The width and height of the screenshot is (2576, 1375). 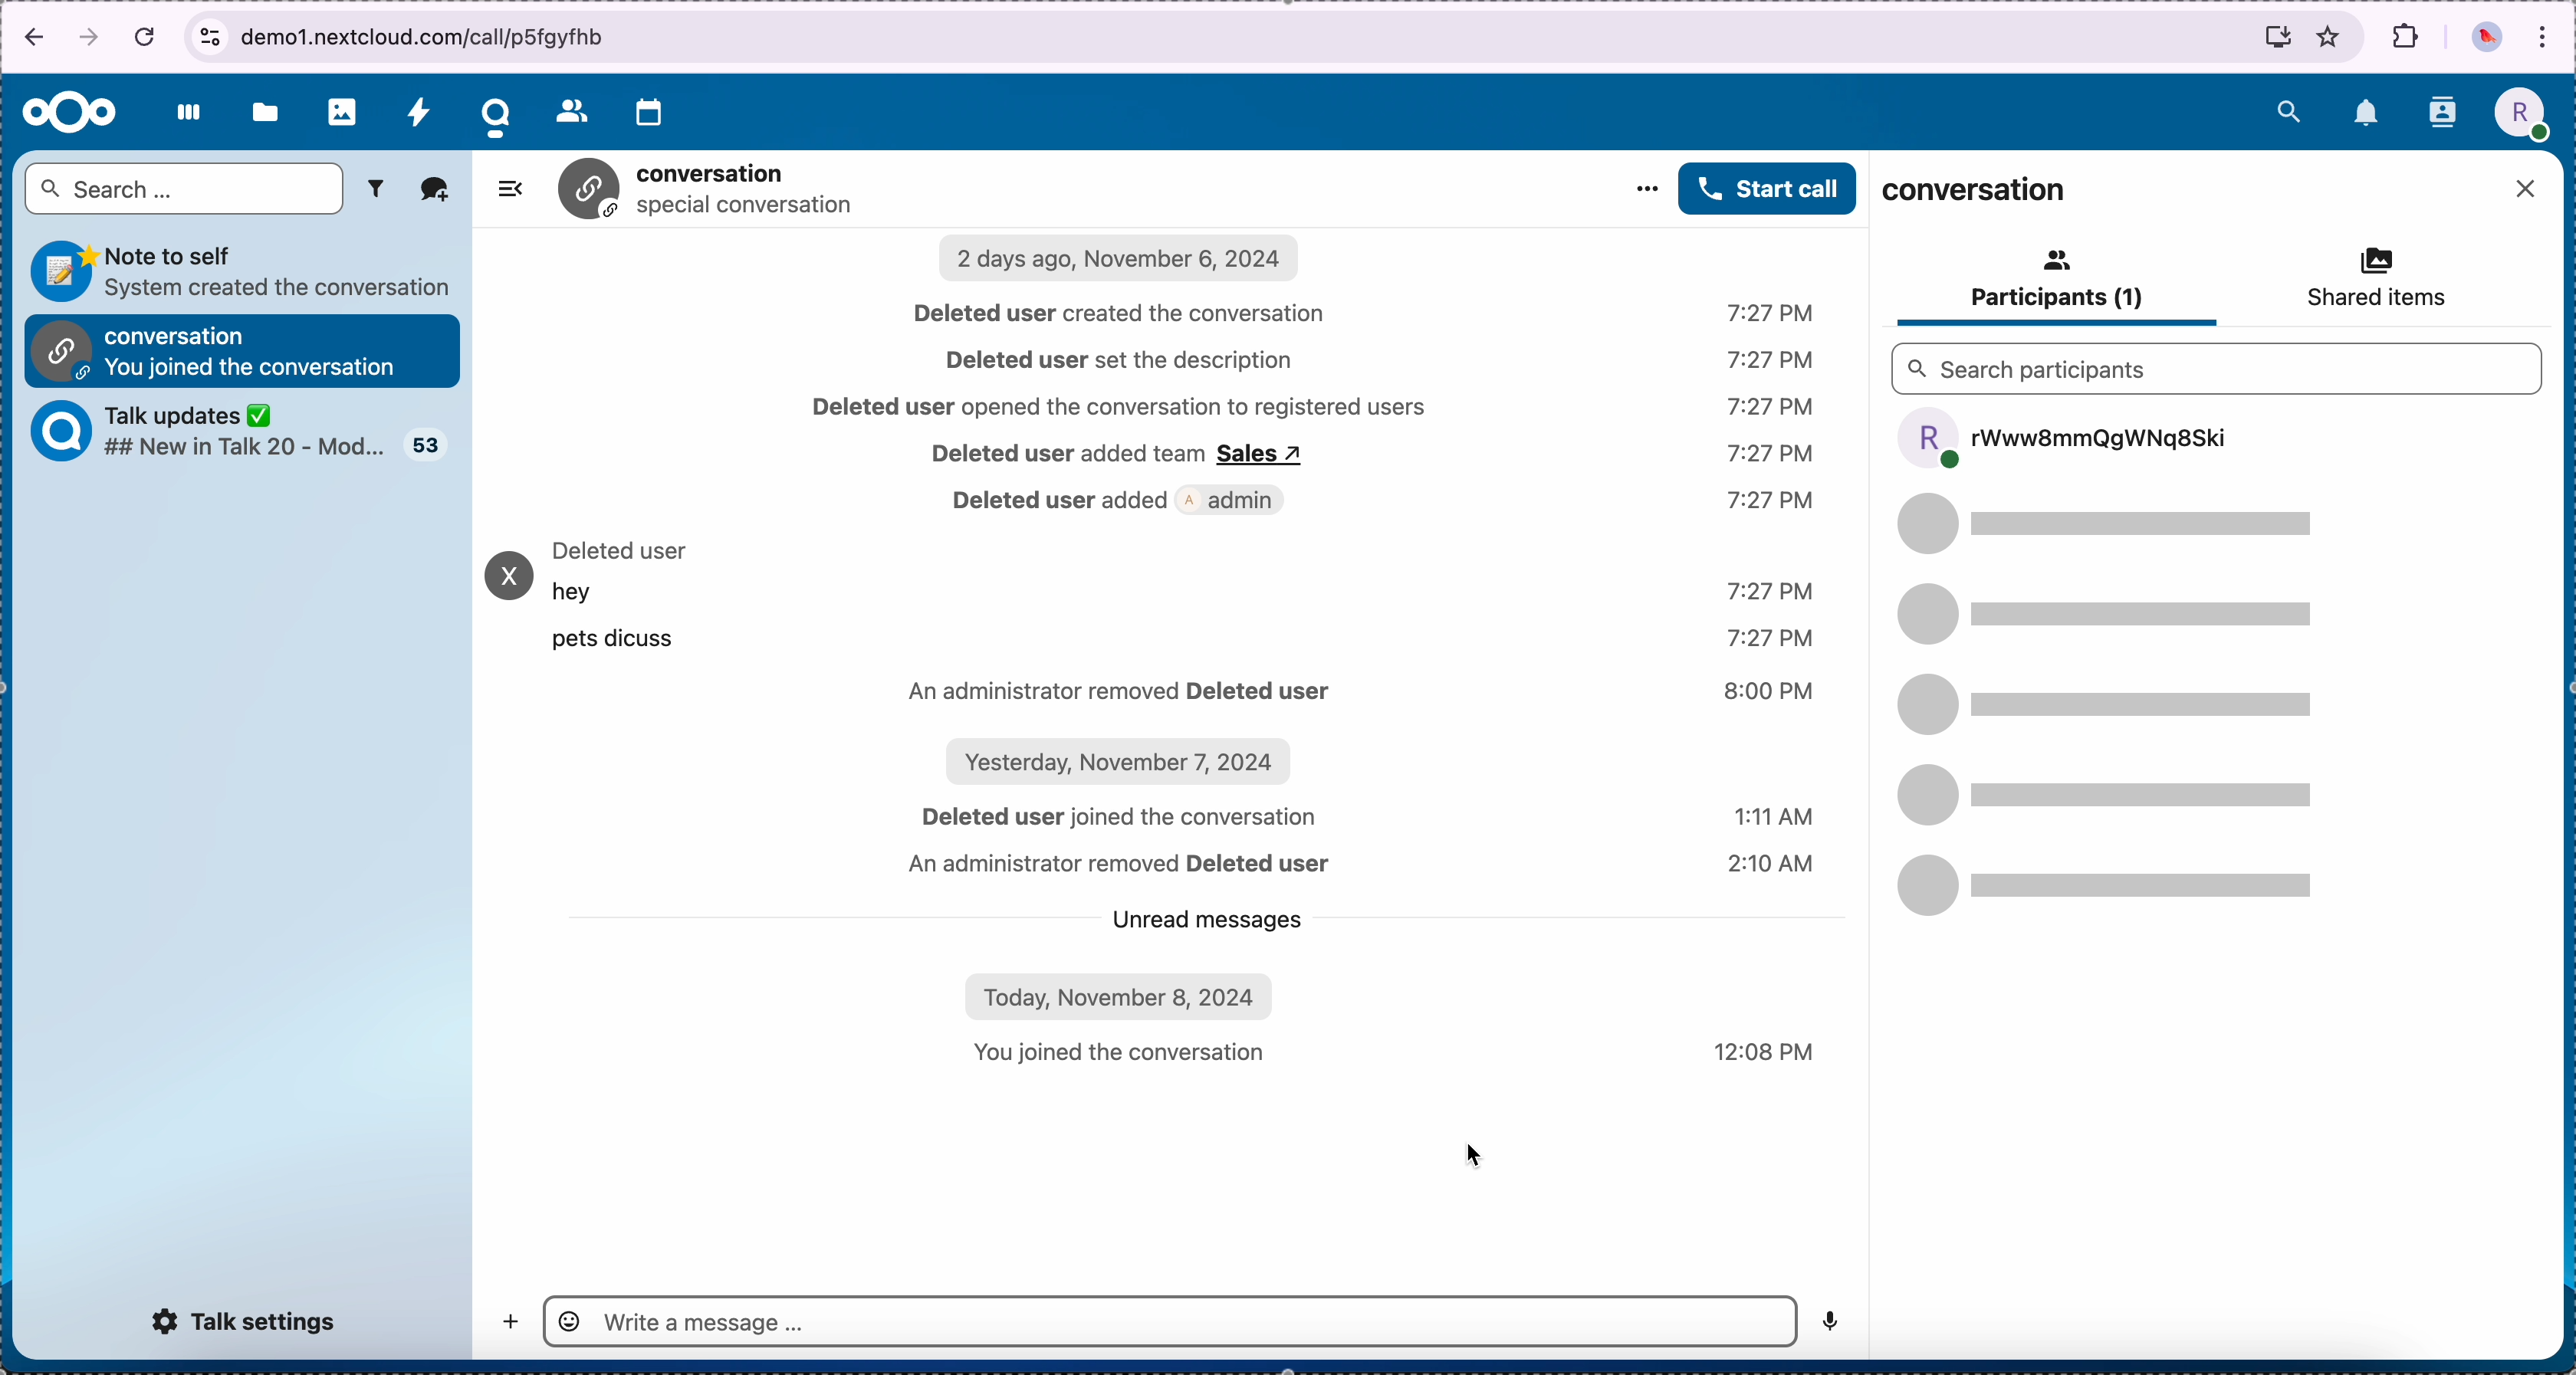 I want to click on talk updates, so click(x=423, y=444).